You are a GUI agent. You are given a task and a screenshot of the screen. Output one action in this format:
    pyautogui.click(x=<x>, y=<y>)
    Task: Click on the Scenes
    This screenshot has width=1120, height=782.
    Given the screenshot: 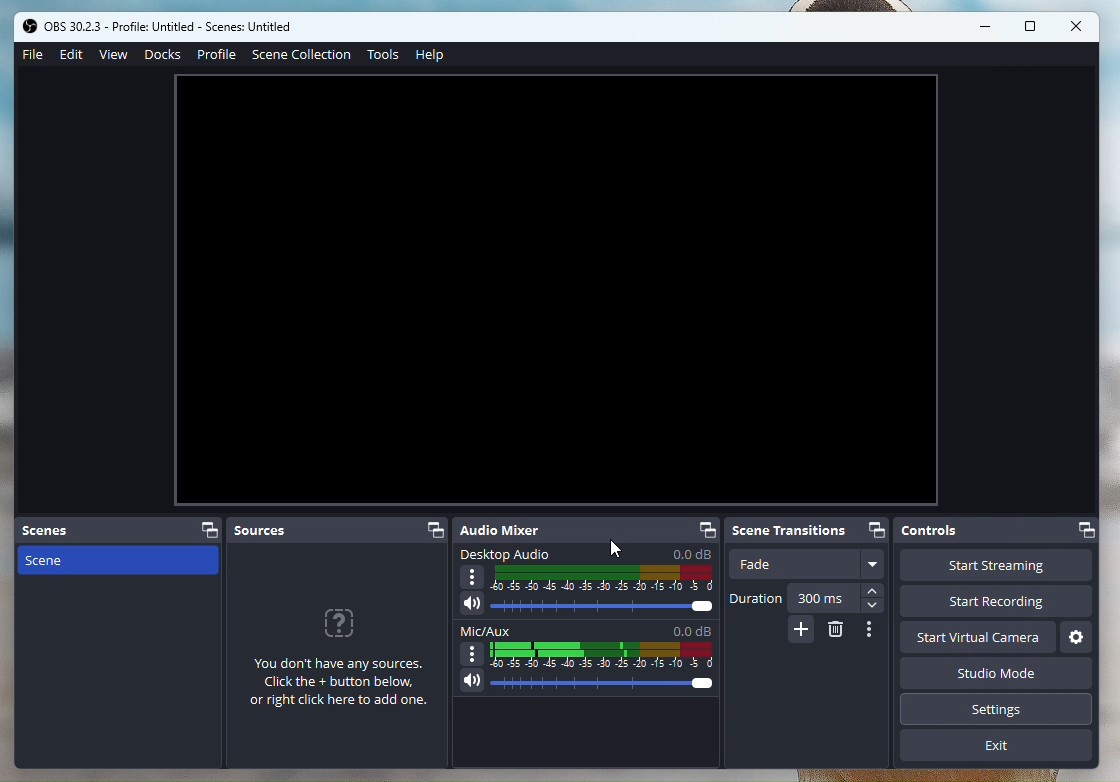 What is the action you would take?
    pyautogui.click(x=122, y=532)
    